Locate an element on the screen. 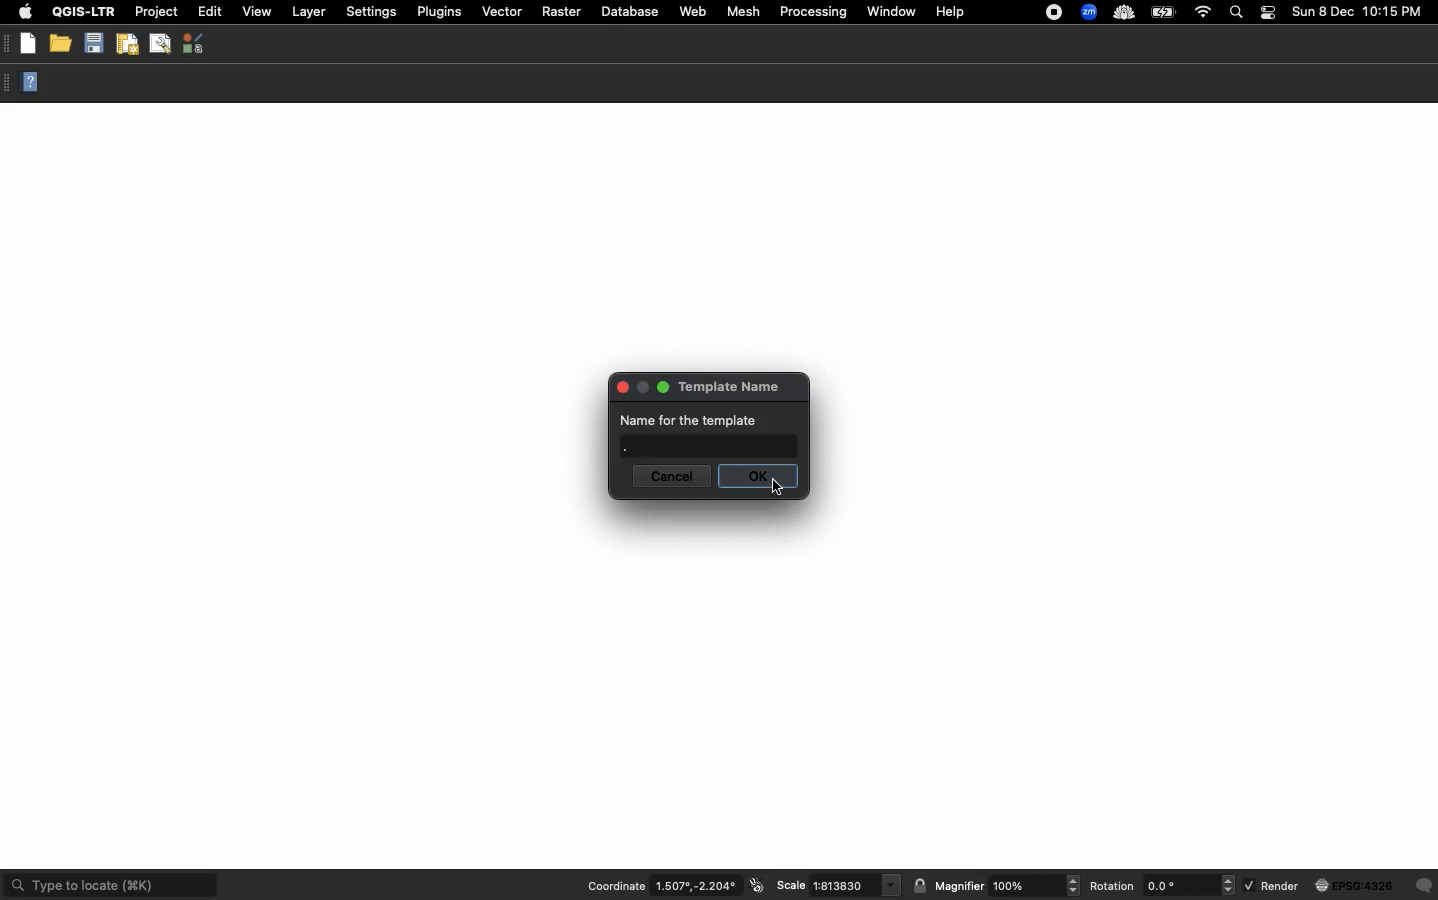 This screenshot has width=1438, height=900. coordinates is located at coordinates (695, 887).